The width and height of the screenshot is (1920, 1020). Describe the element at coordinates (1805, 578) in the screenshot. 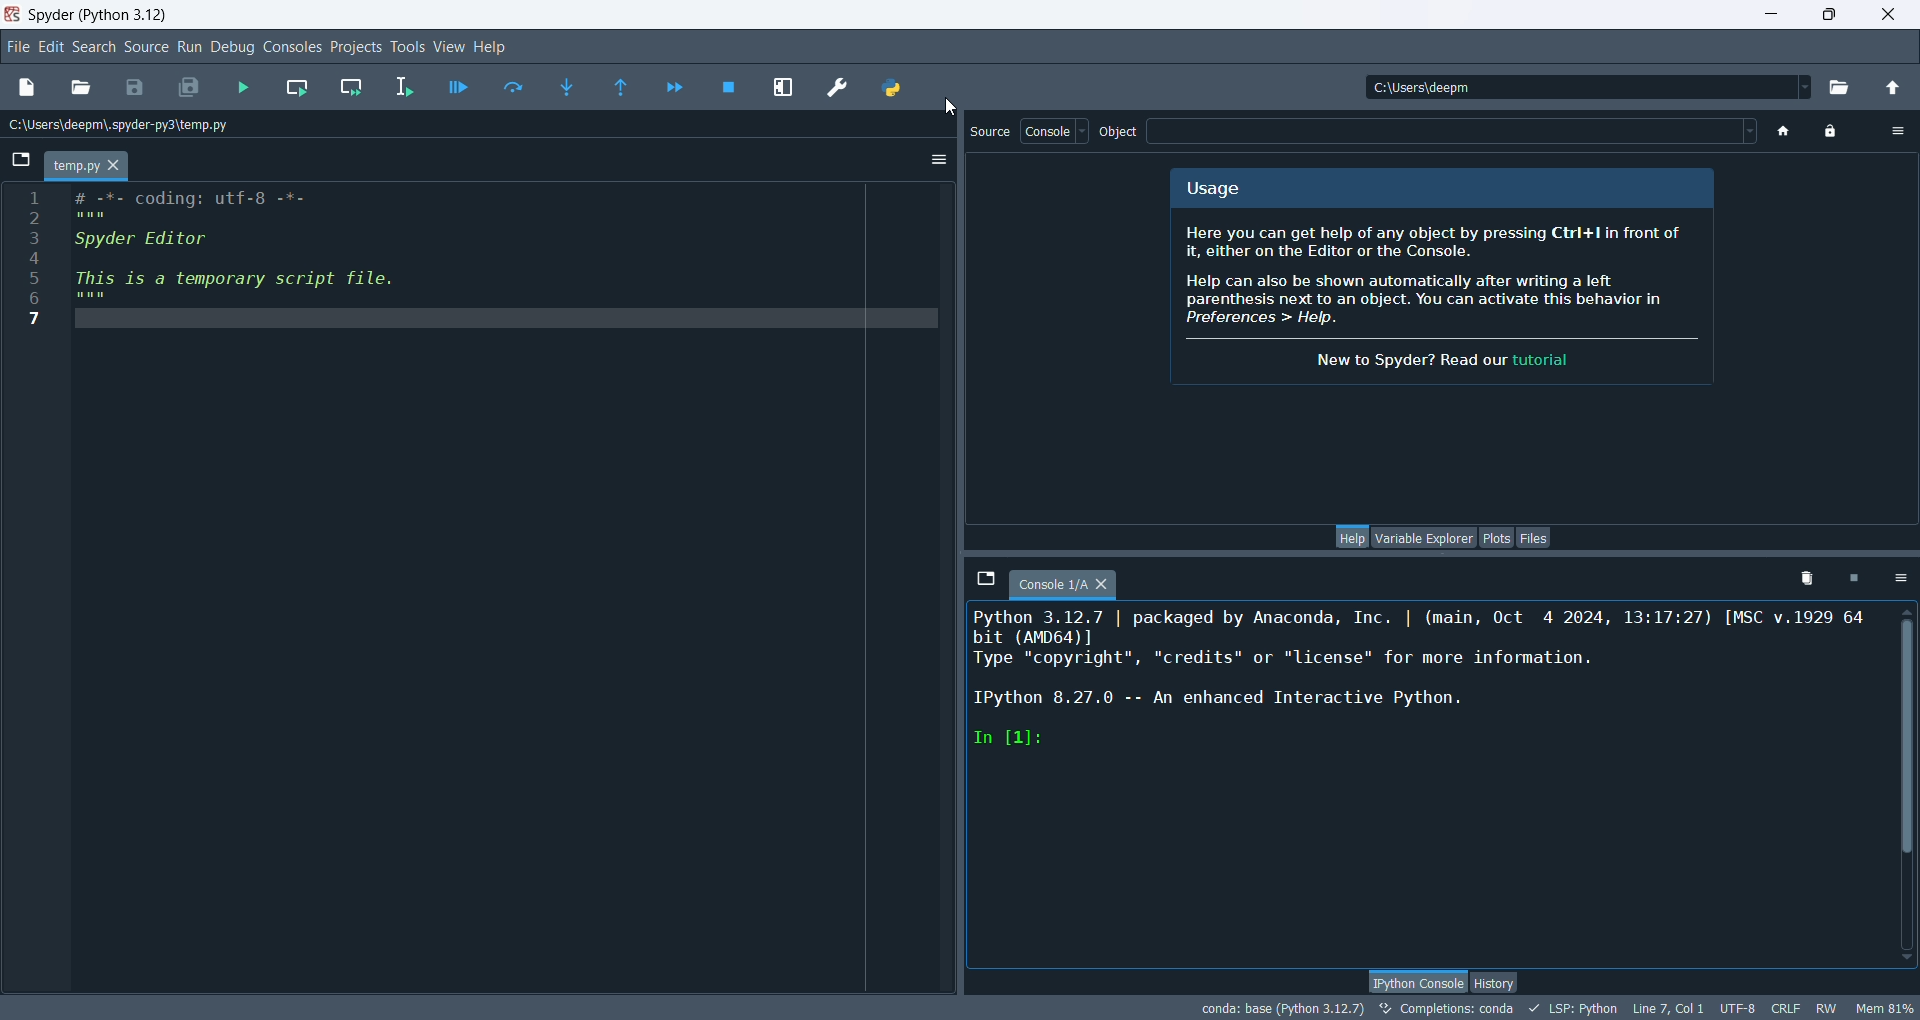

I see `remove` at that location.